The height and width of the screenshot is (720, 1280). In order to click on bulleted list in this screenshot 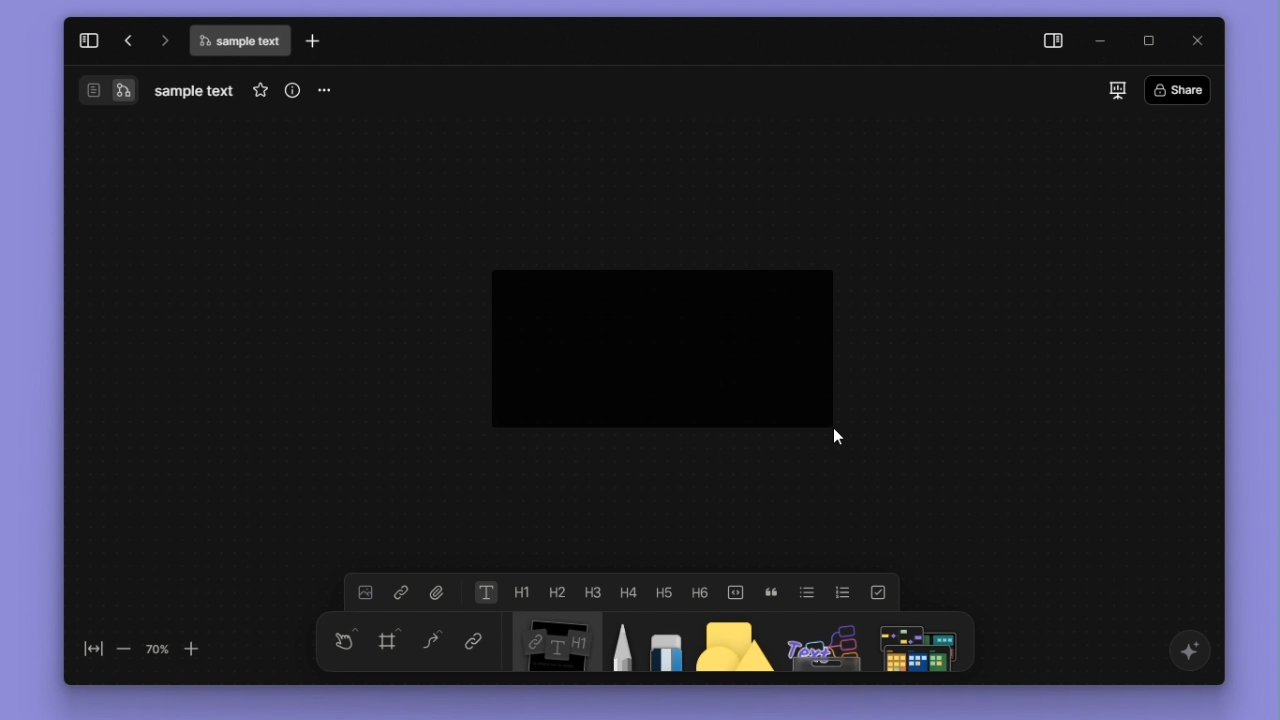, I will do `click(808, 591)`.